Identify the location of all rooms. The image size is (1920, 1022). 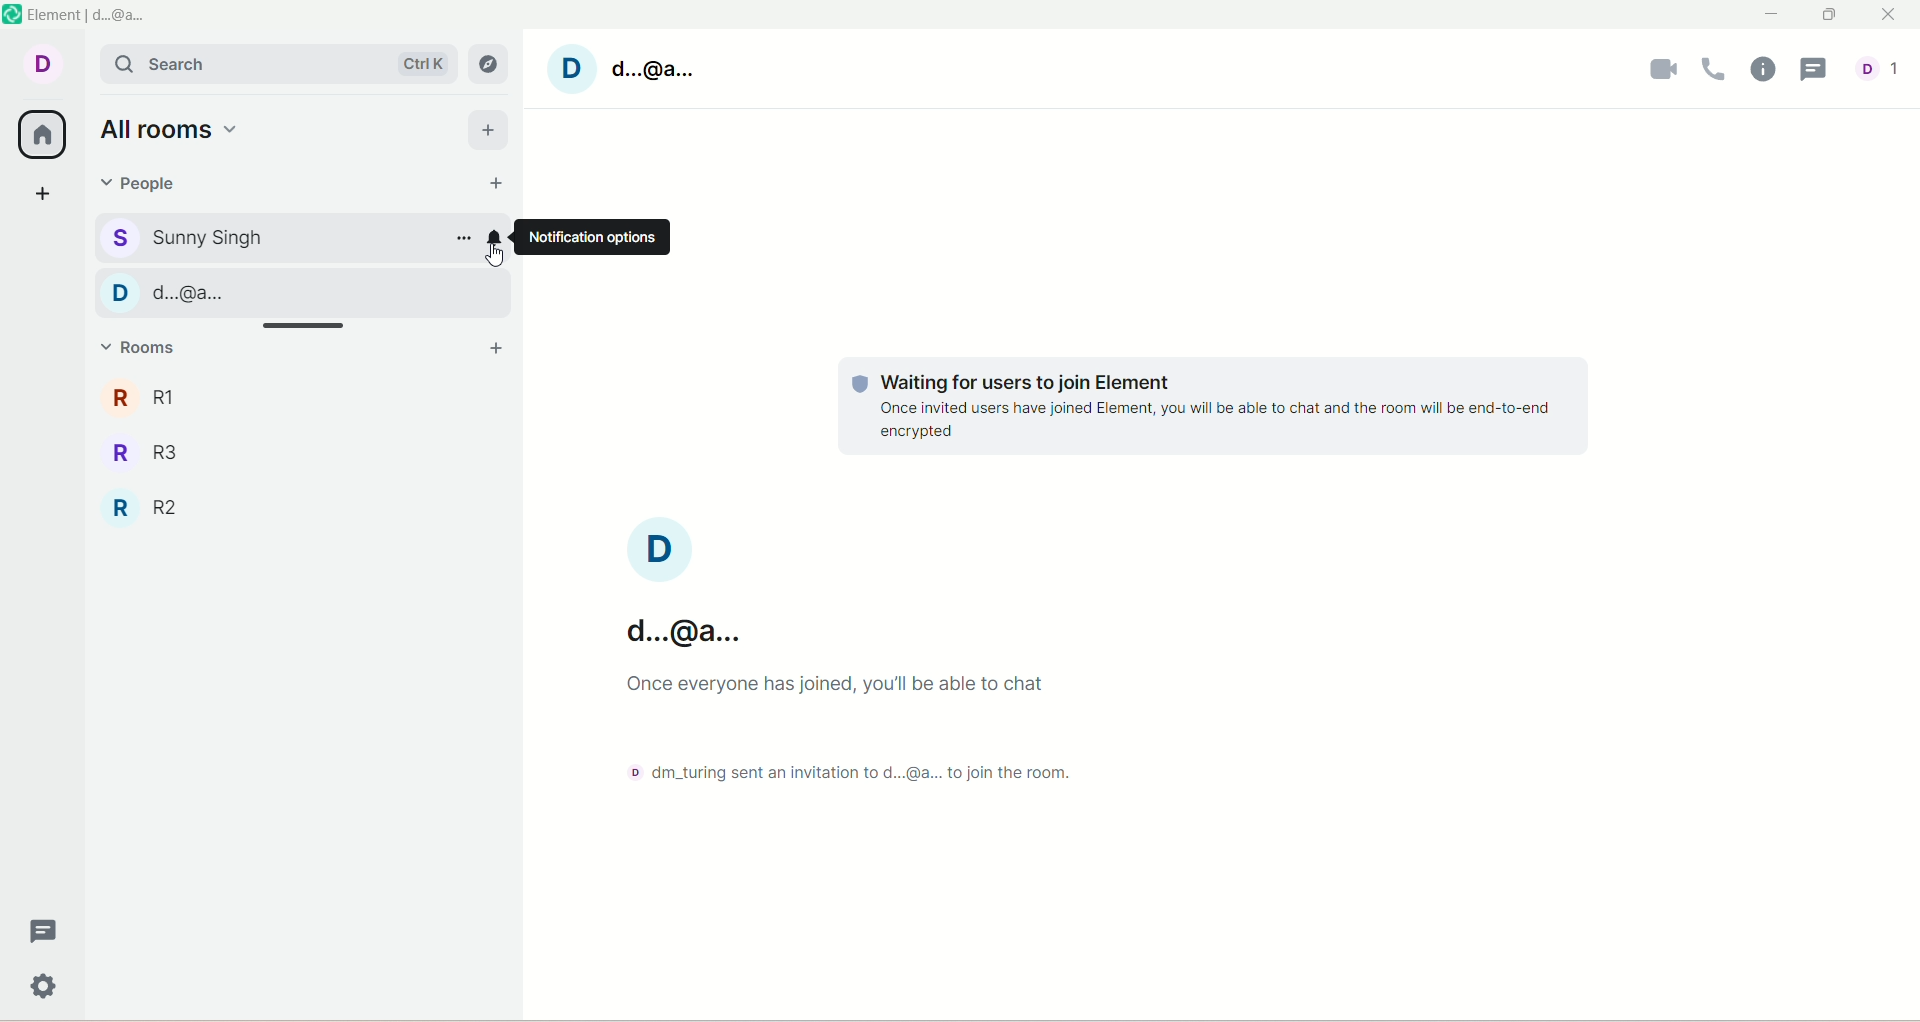
(38, 134).